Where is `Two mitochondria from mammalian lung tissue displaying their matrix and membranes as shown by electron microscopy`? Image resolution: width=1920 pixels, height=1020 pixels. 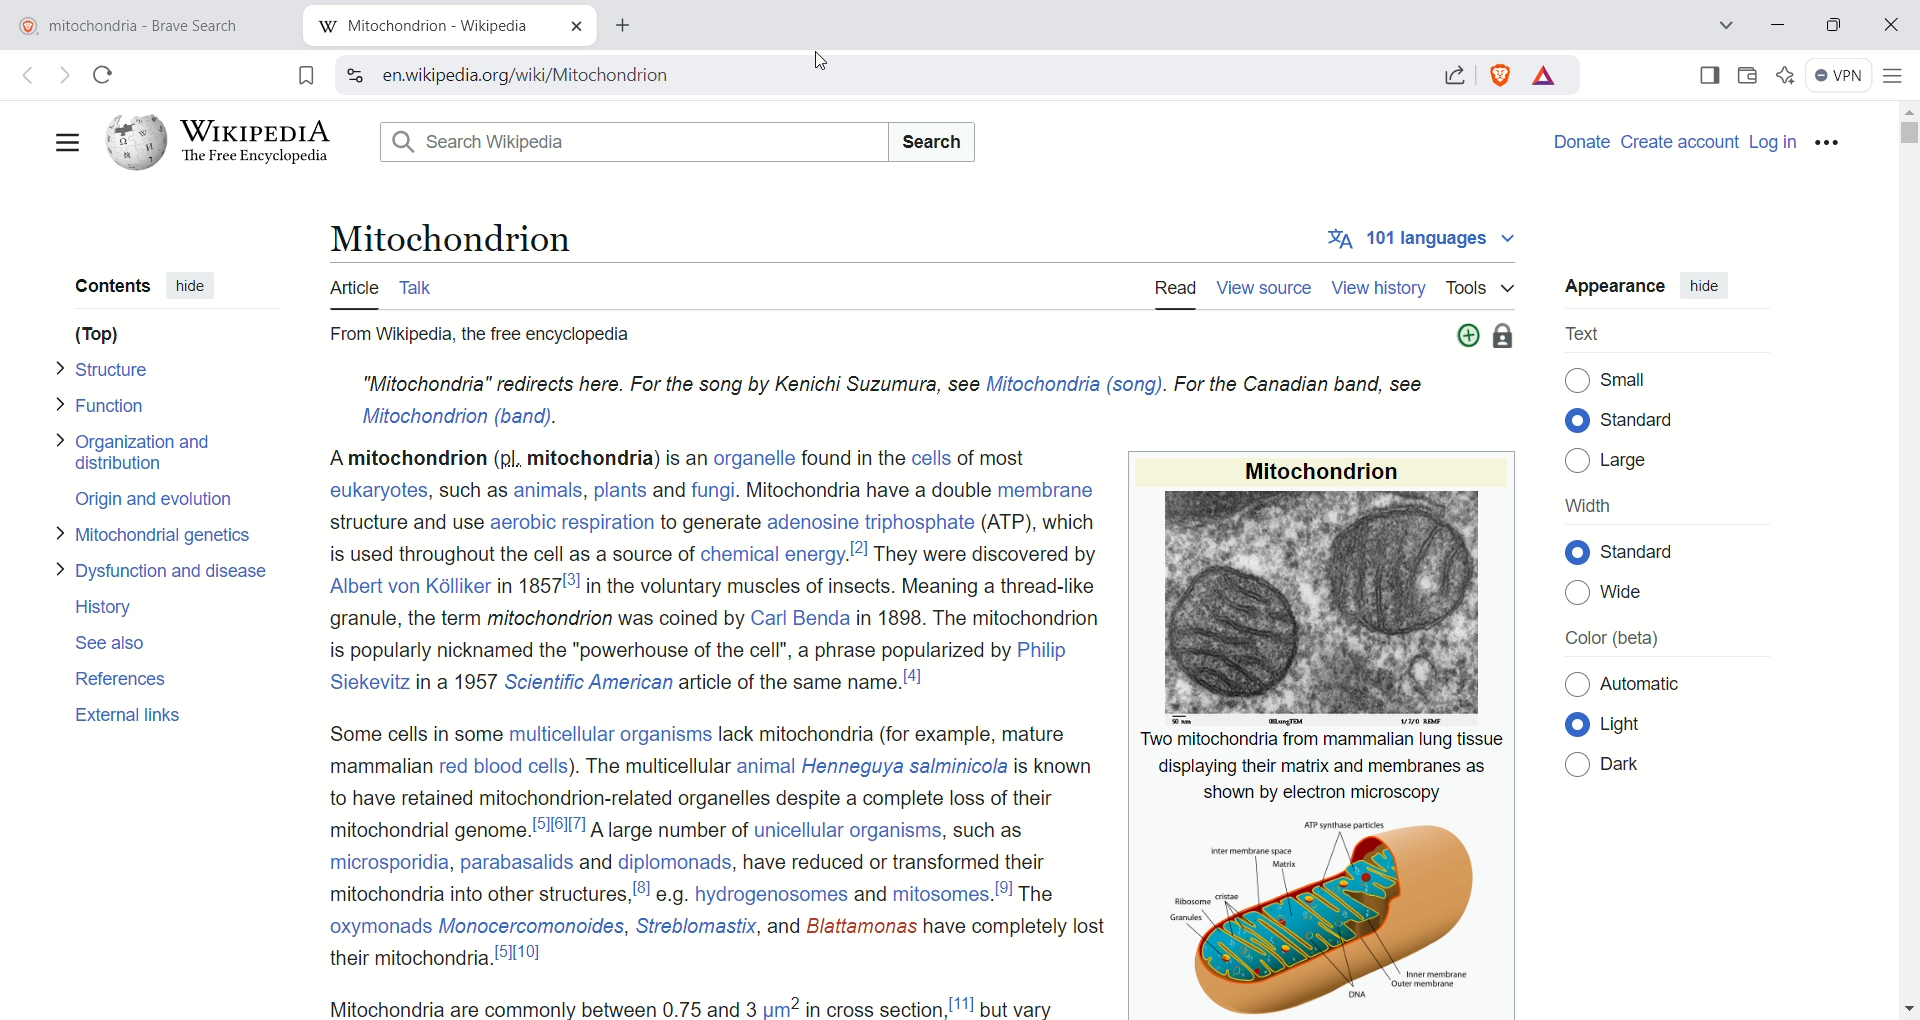 Two mitochondria from mammalian lung tissue displaying their matrix and membranes as shown by electron microscopy is located at coordinates (1314, 765).